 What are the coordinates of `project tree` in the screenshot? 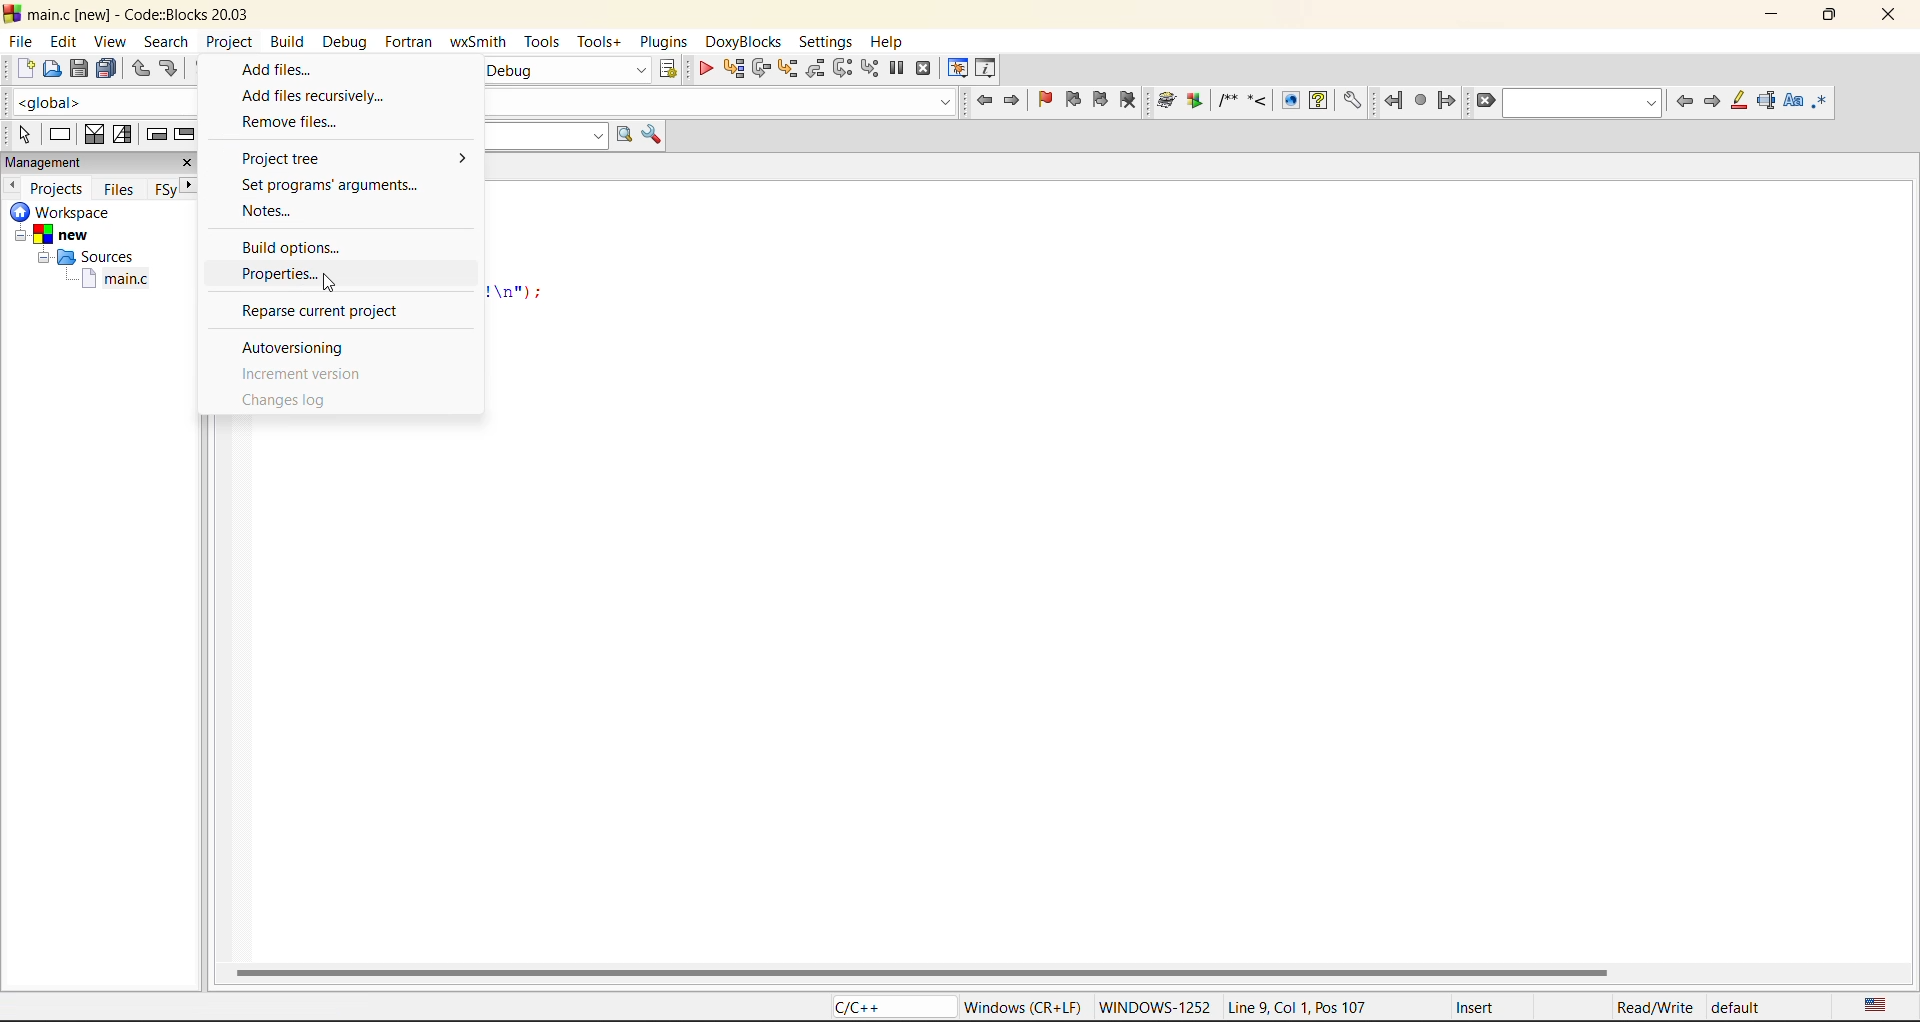 It's located at (351, 160).